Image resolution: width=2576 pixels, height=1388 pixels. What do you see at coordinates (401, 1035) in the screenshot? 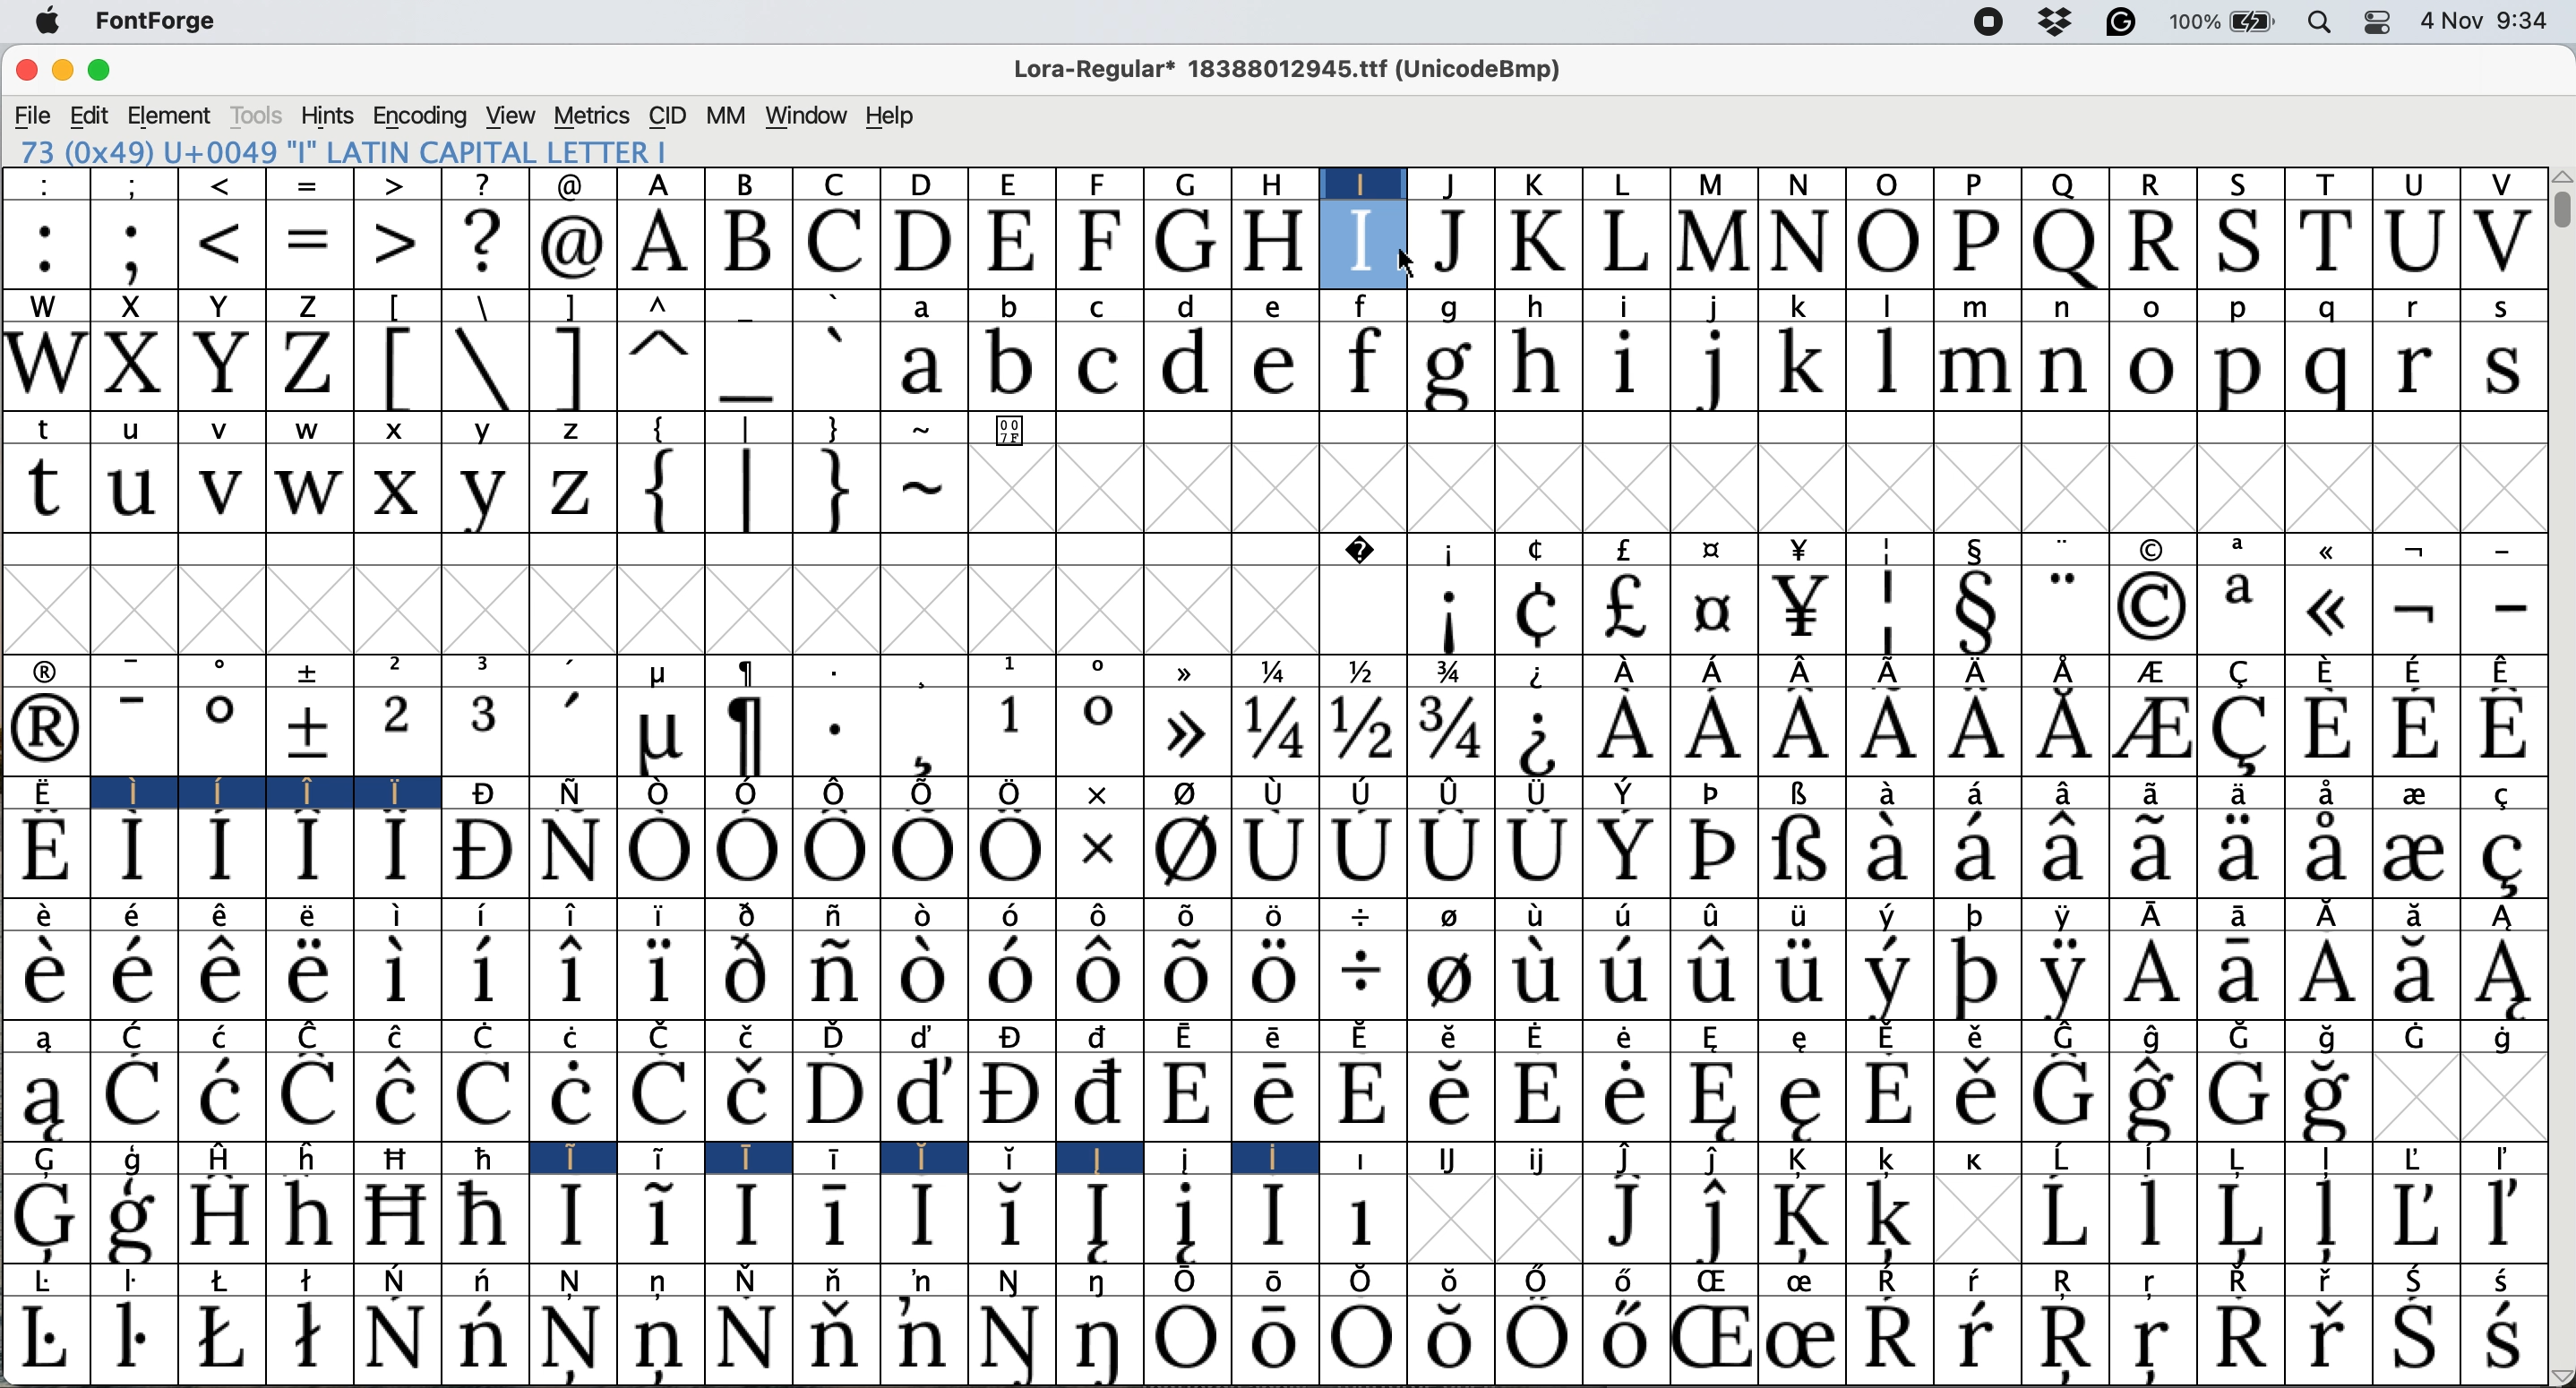
I see `Symbol` at bounding box center [401, 1035].